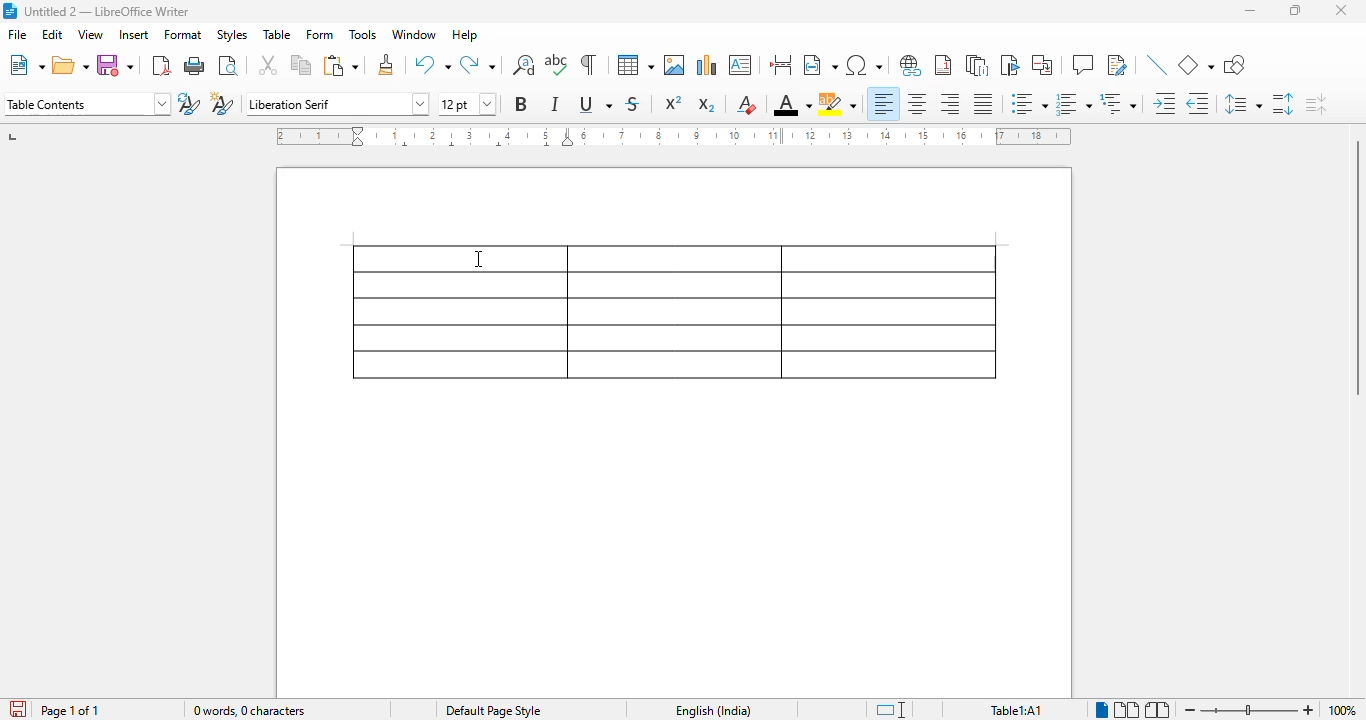 The width and height of the screenshot is (1366, 720). Describe the element at coordinates (635, 65) in the screenshot. I see `table` at that location.